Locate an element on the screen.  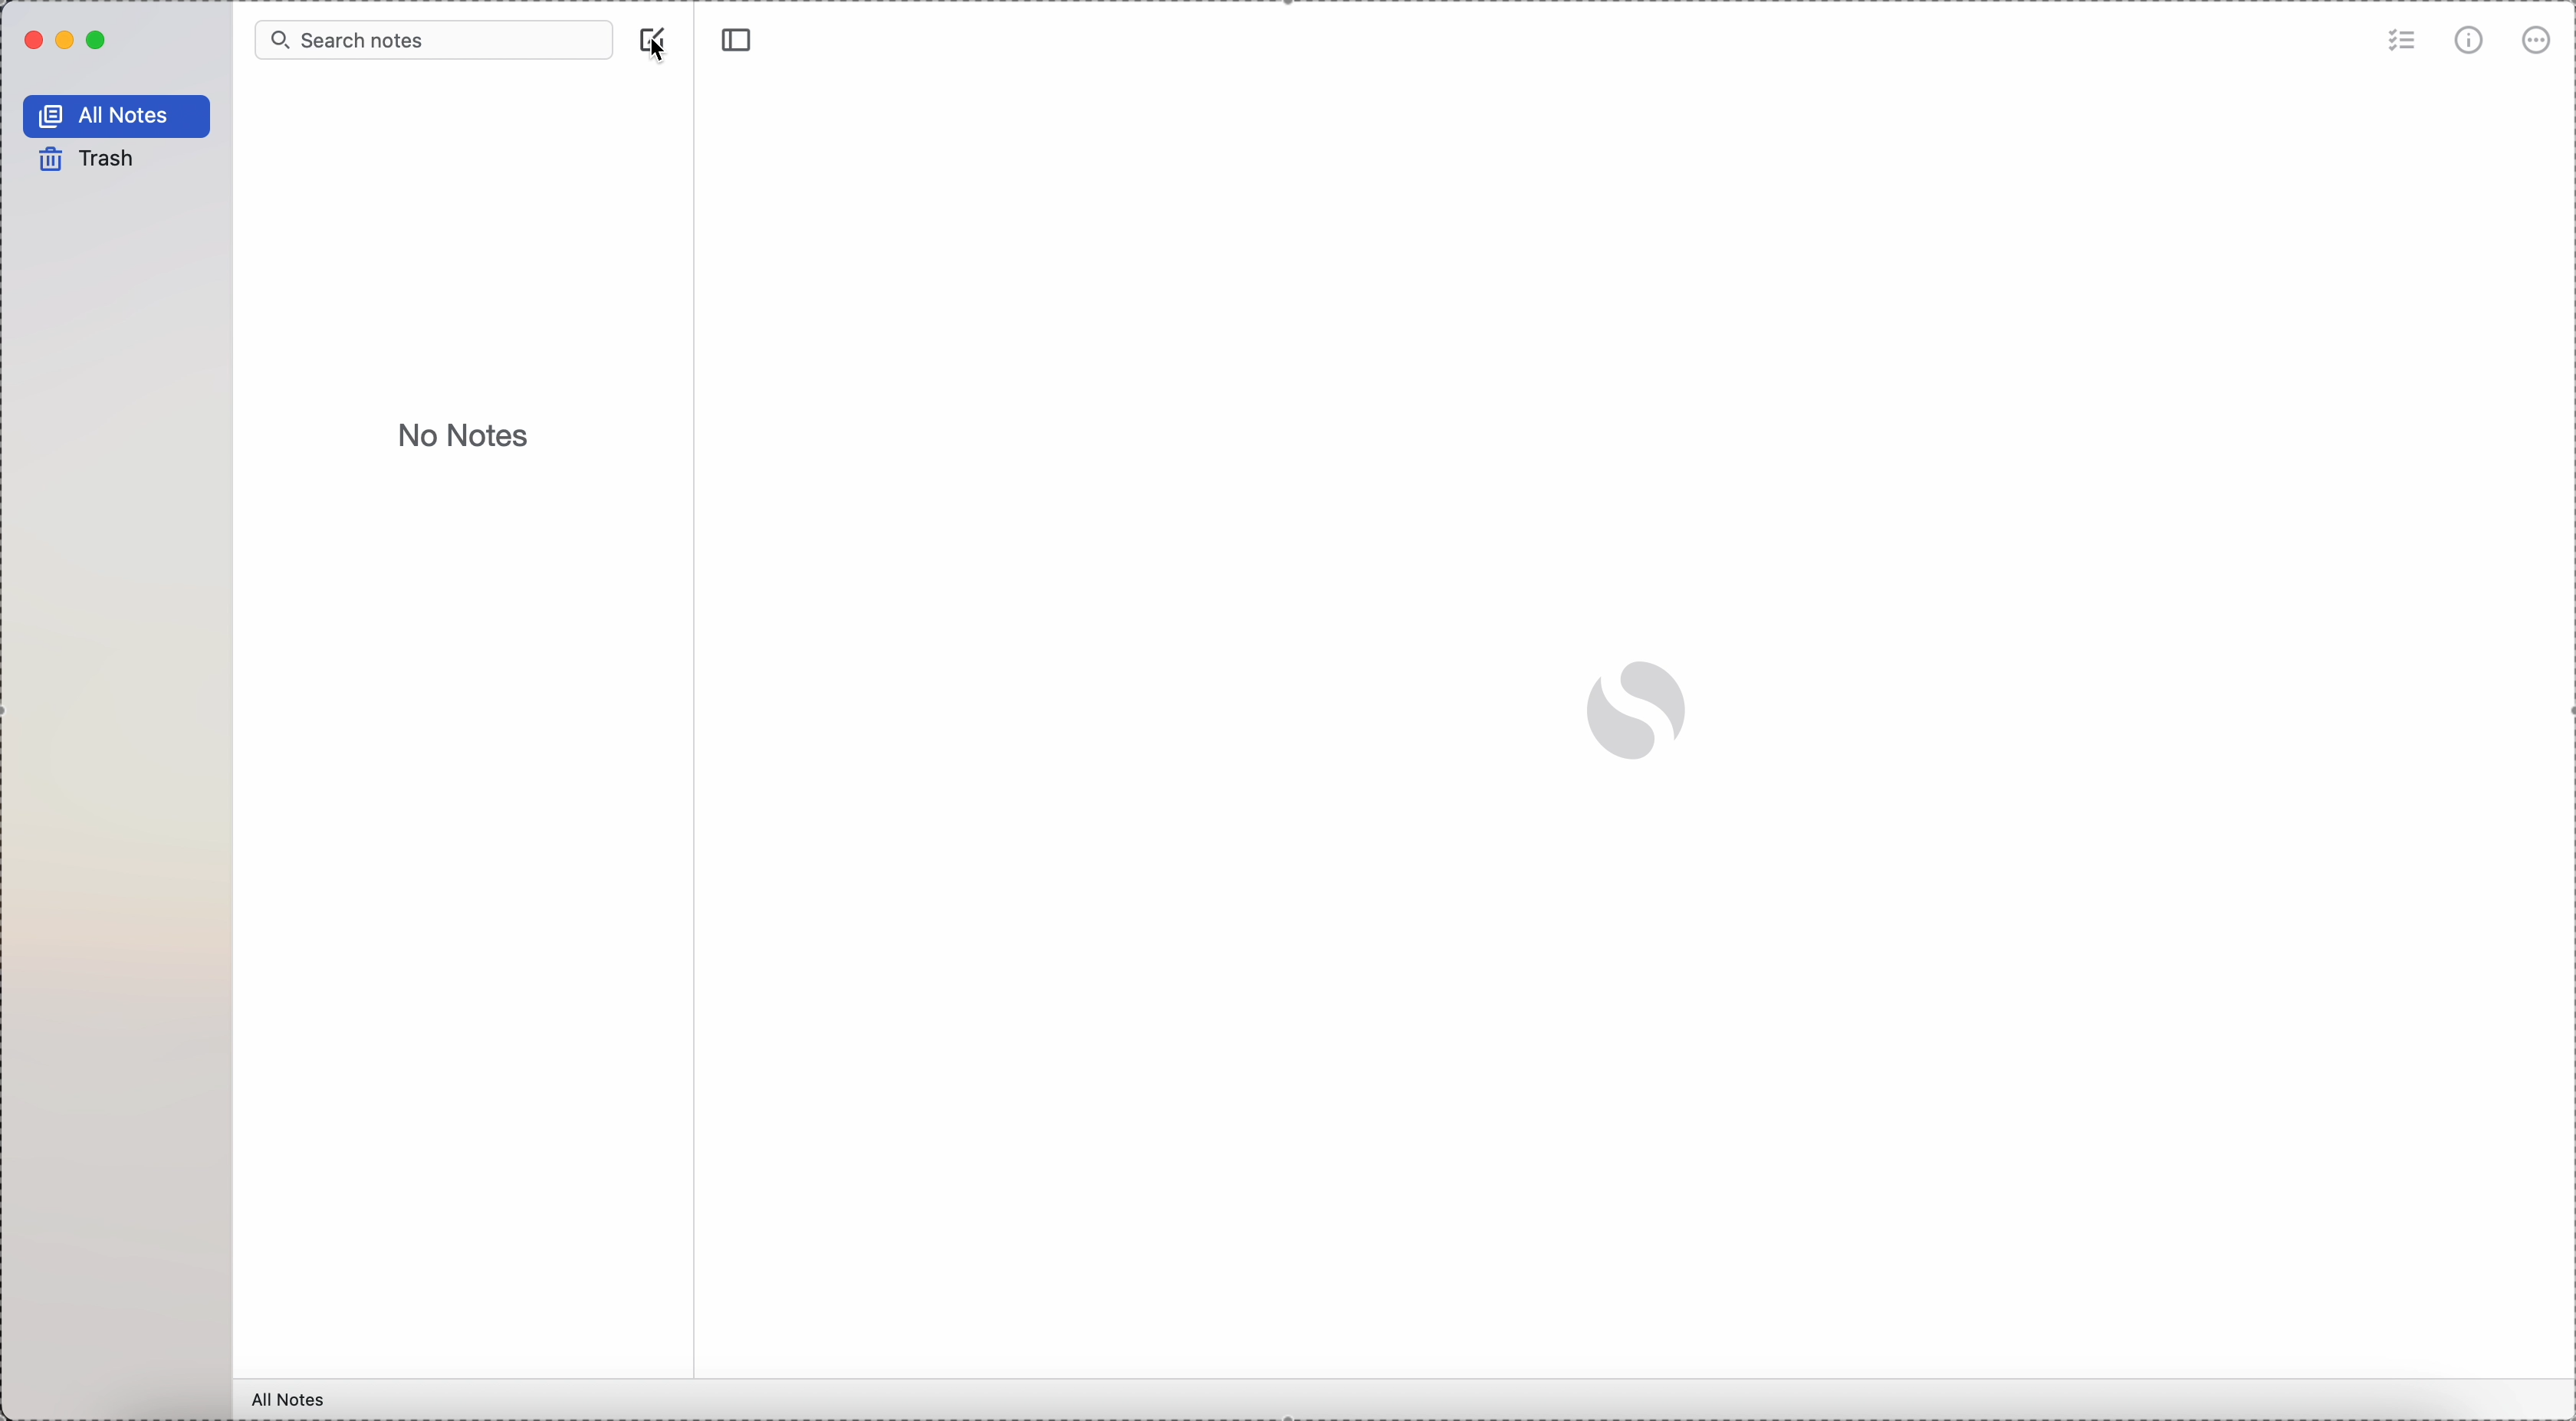
Simplenote logo is located at coordinates (1639, 712).